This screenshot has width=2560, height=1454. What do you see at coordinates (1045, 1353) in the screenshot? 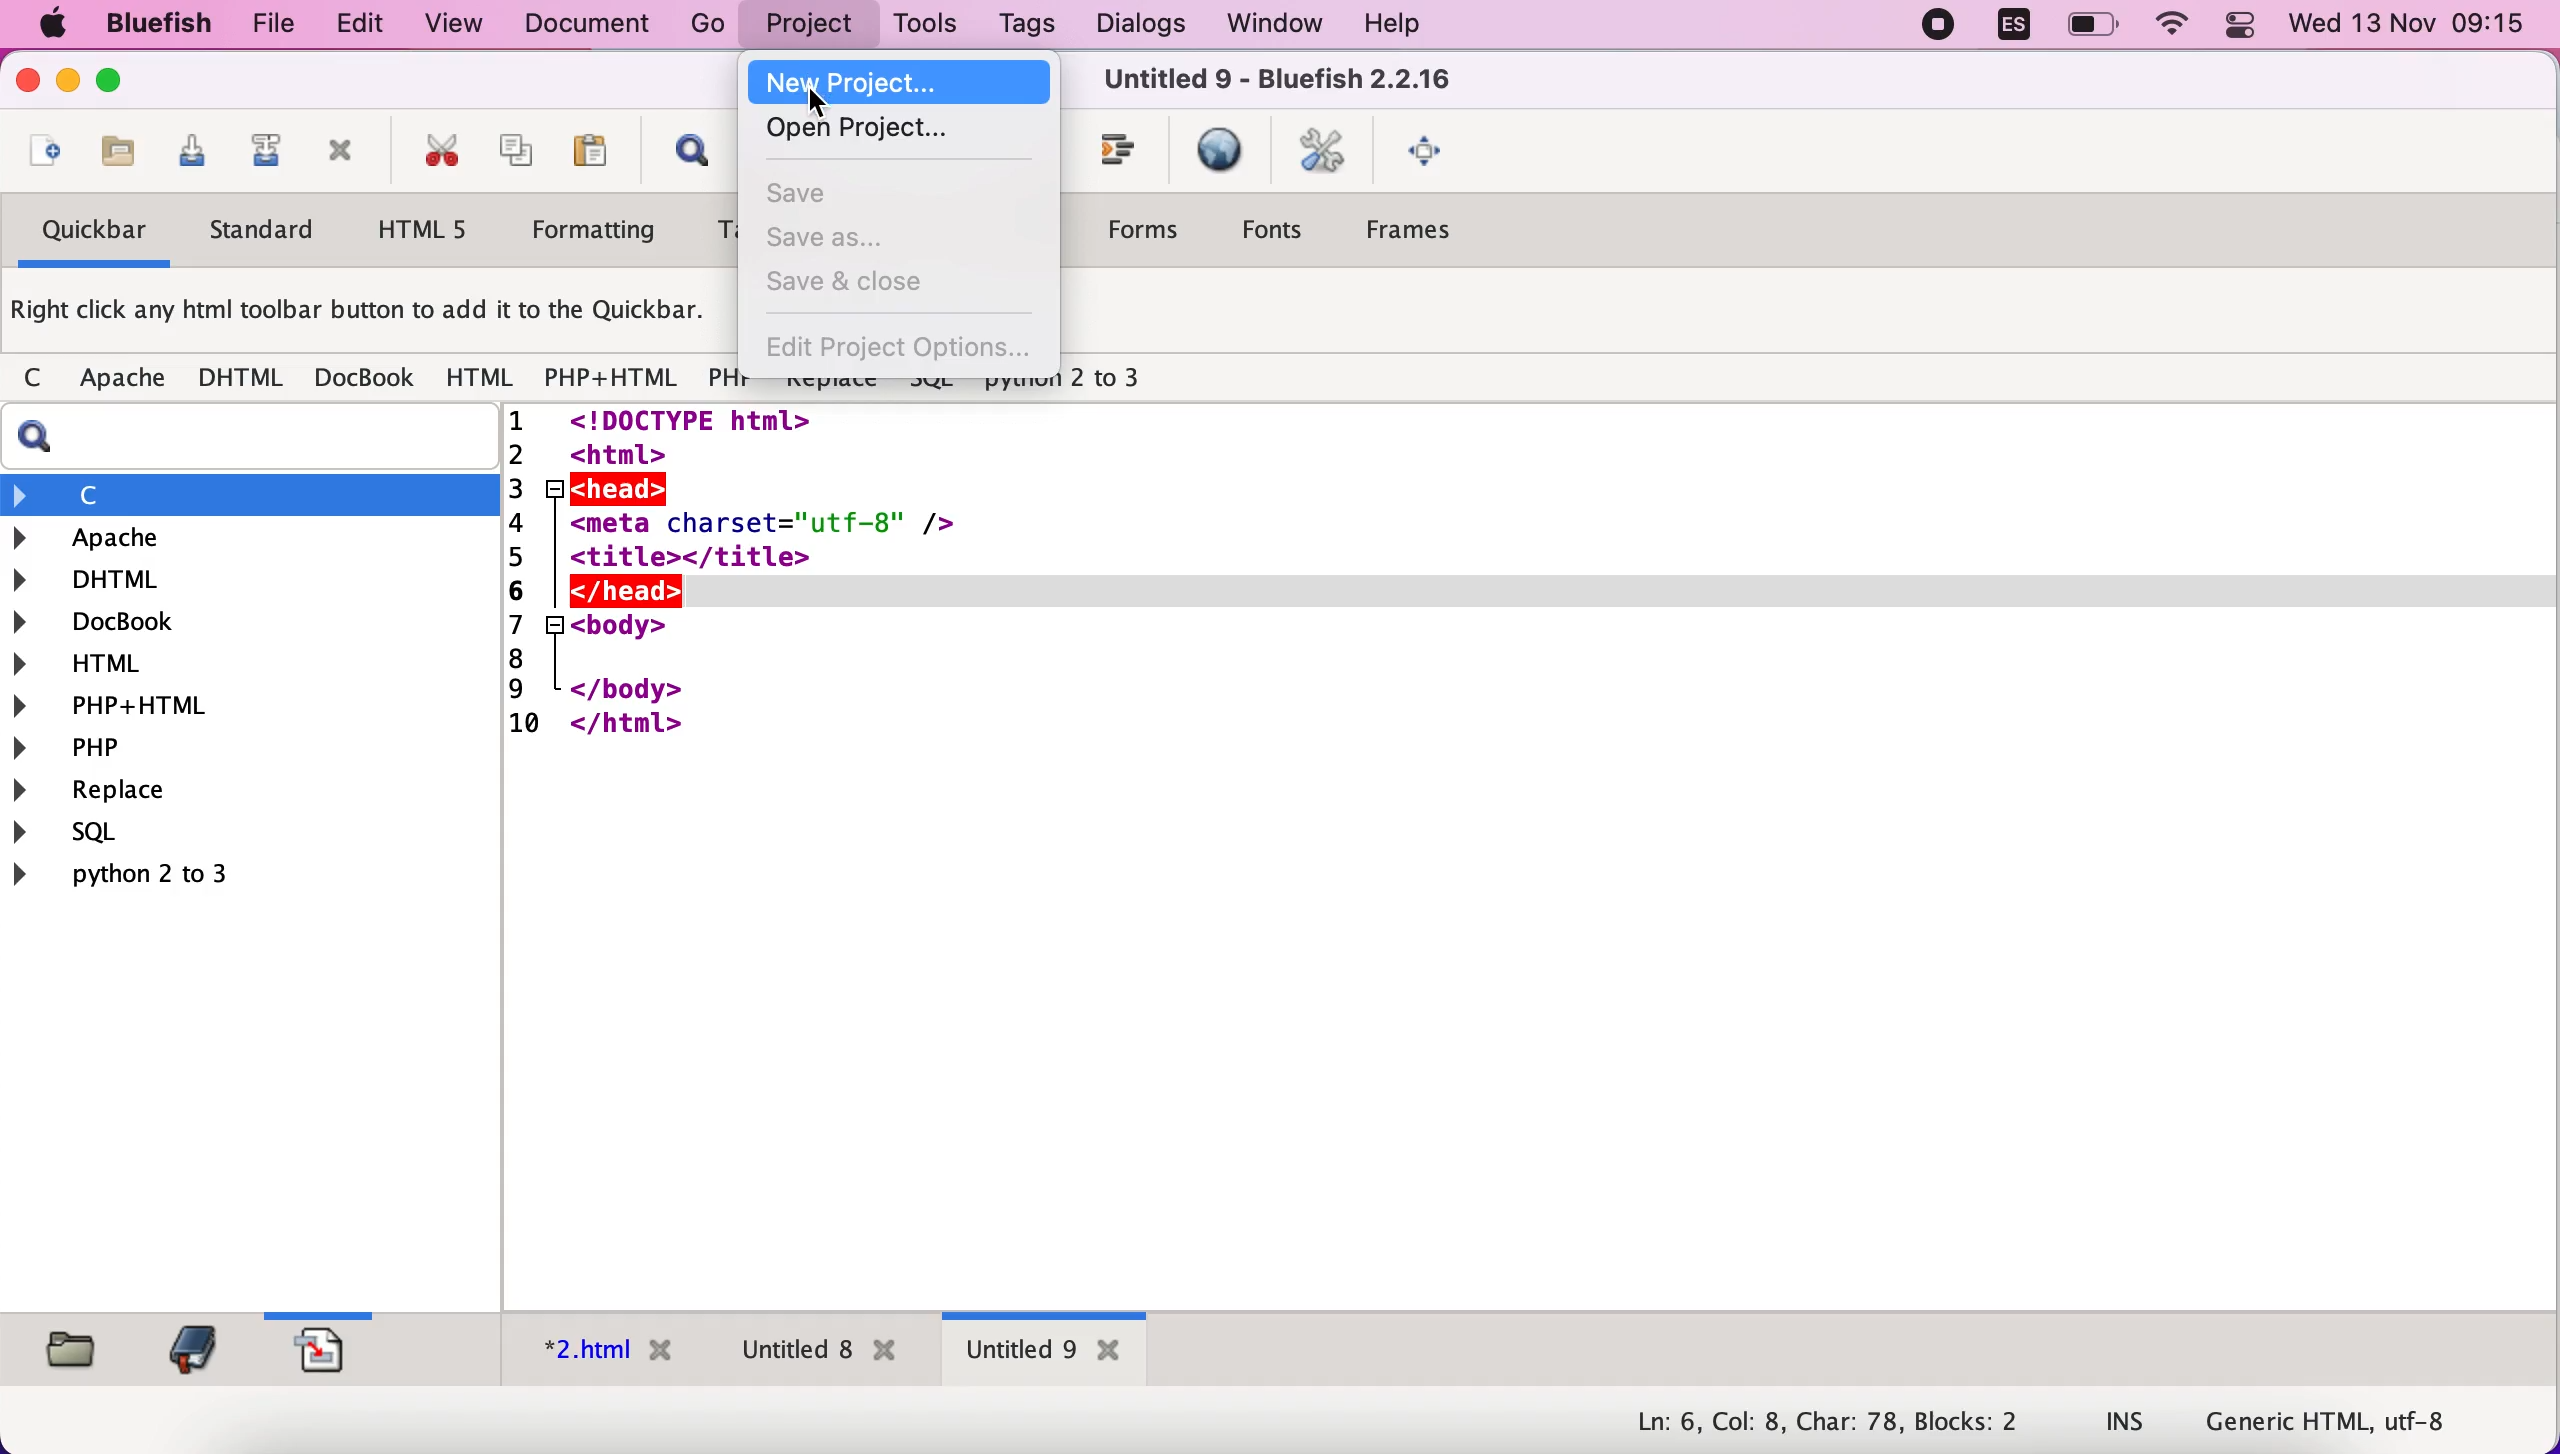
I see `tab` at bounding box center [1045, 1353].